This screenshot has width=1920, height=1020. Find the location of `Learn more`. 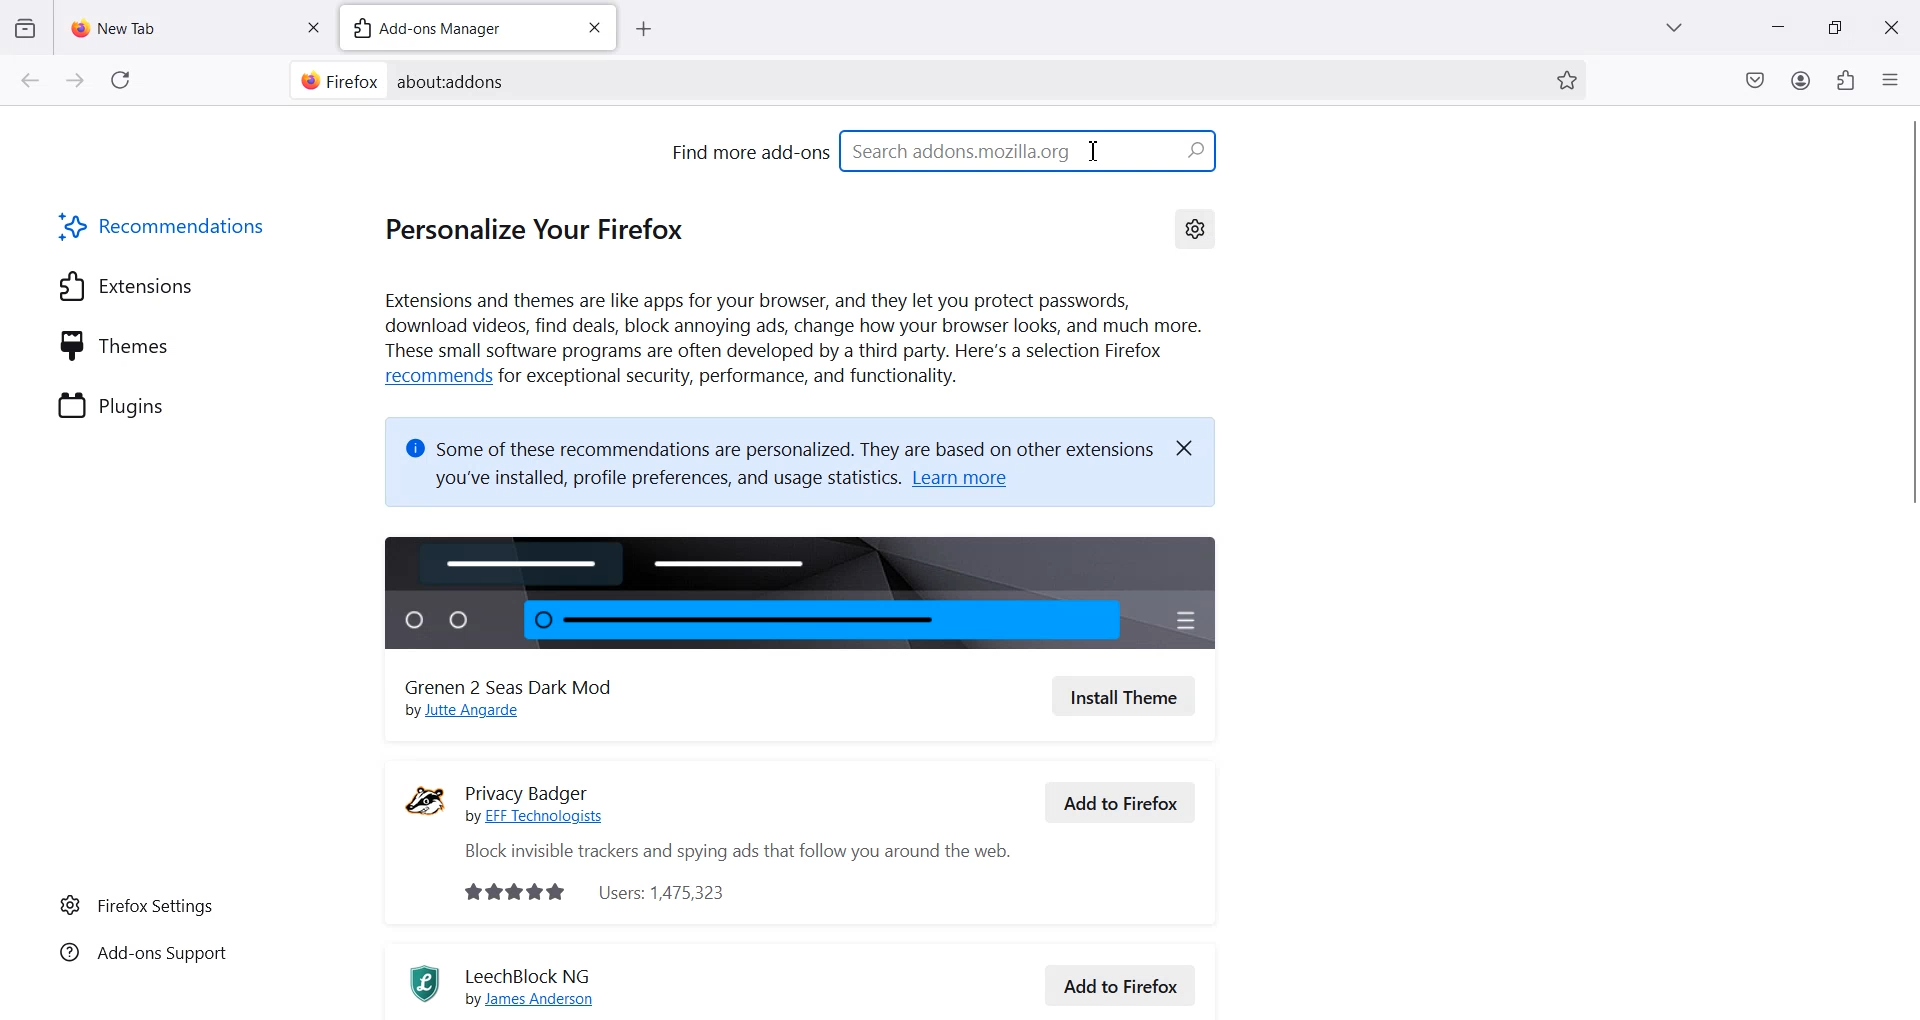

Learn more is located at coordinates (972, 482).